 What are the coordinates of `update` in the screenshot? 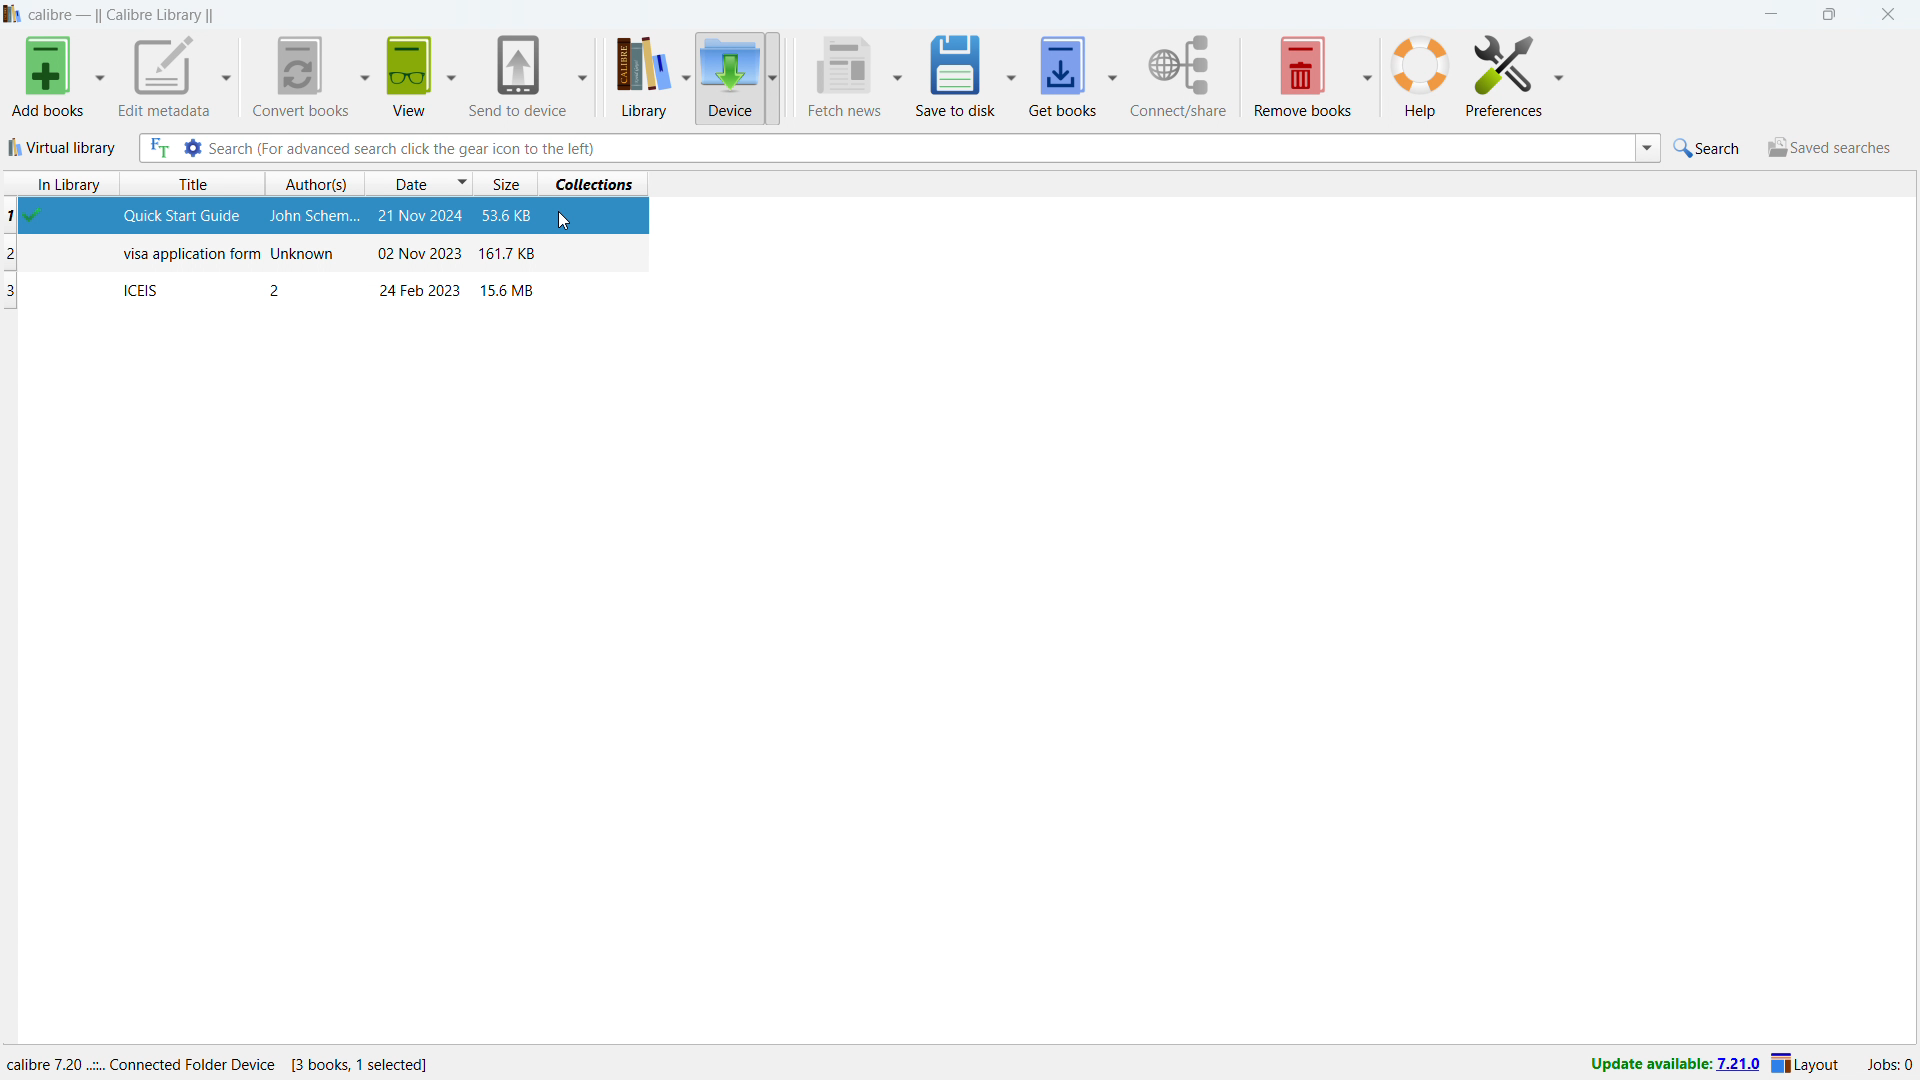 It's located at (1673, 1065).